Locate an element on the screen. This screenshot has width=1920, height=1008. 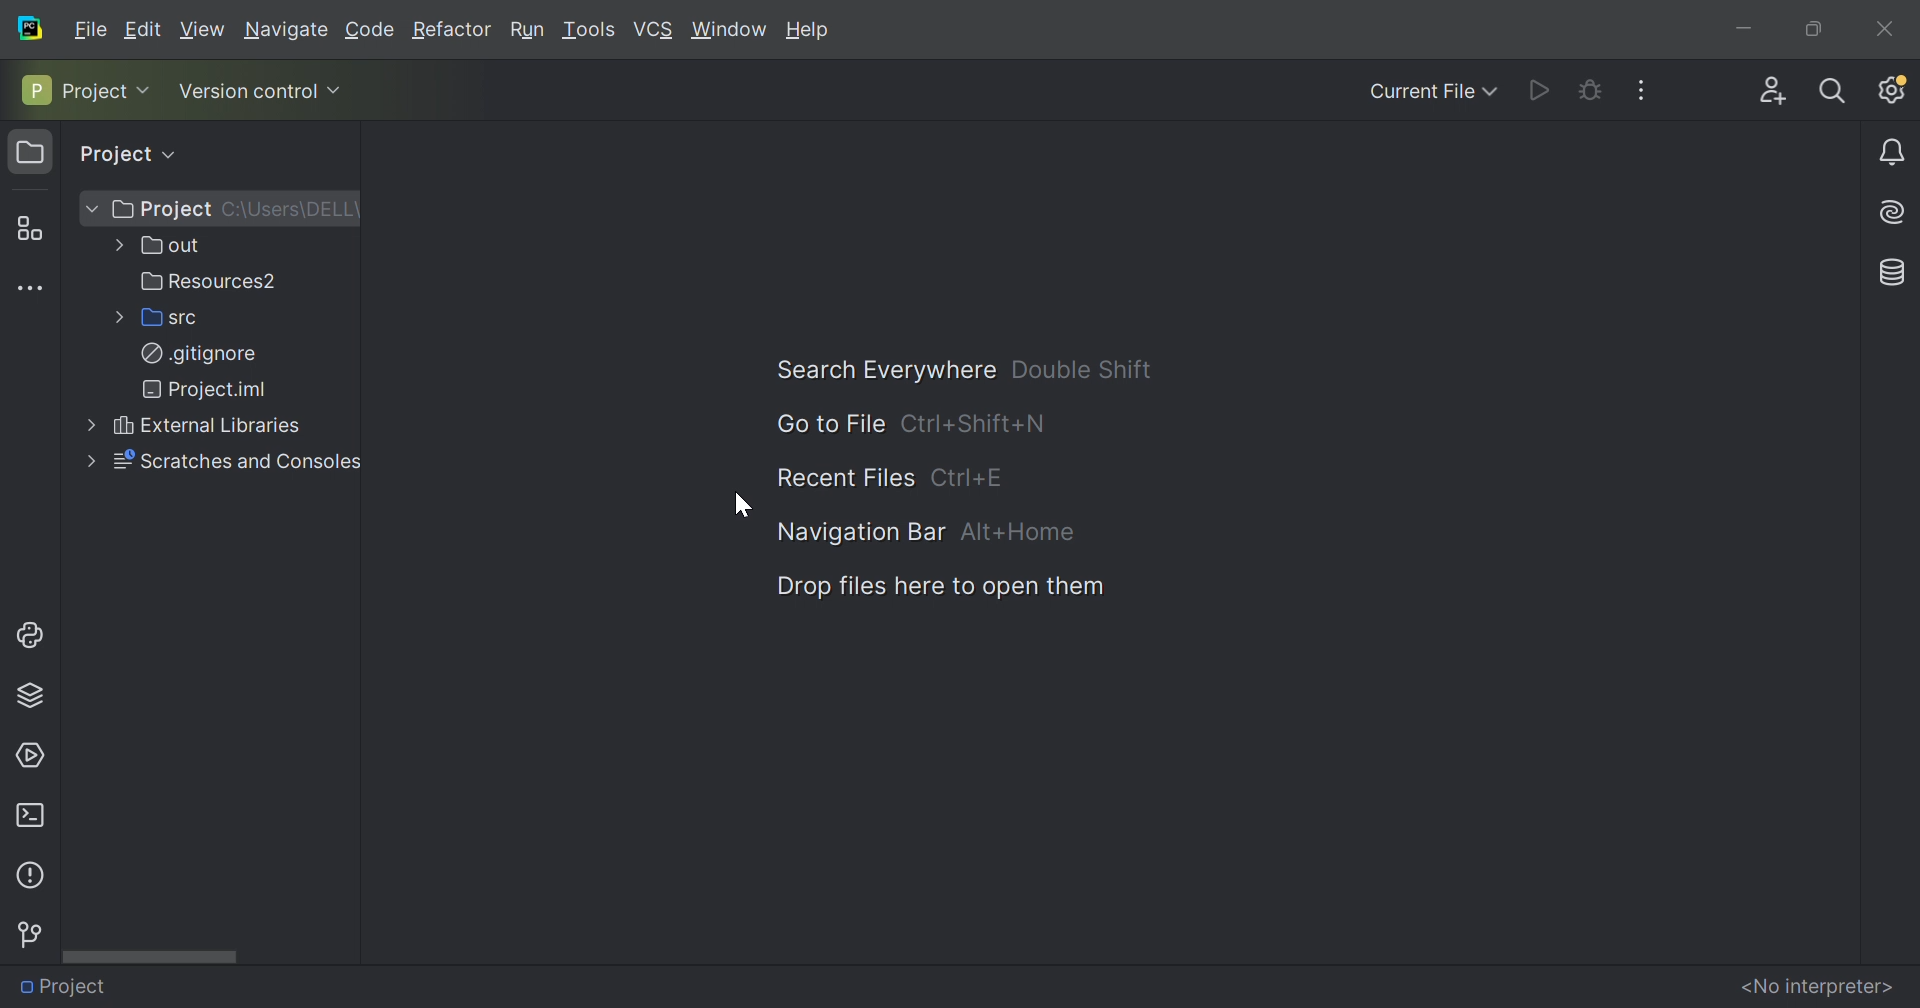
Help is located at coordinates (809, 29).